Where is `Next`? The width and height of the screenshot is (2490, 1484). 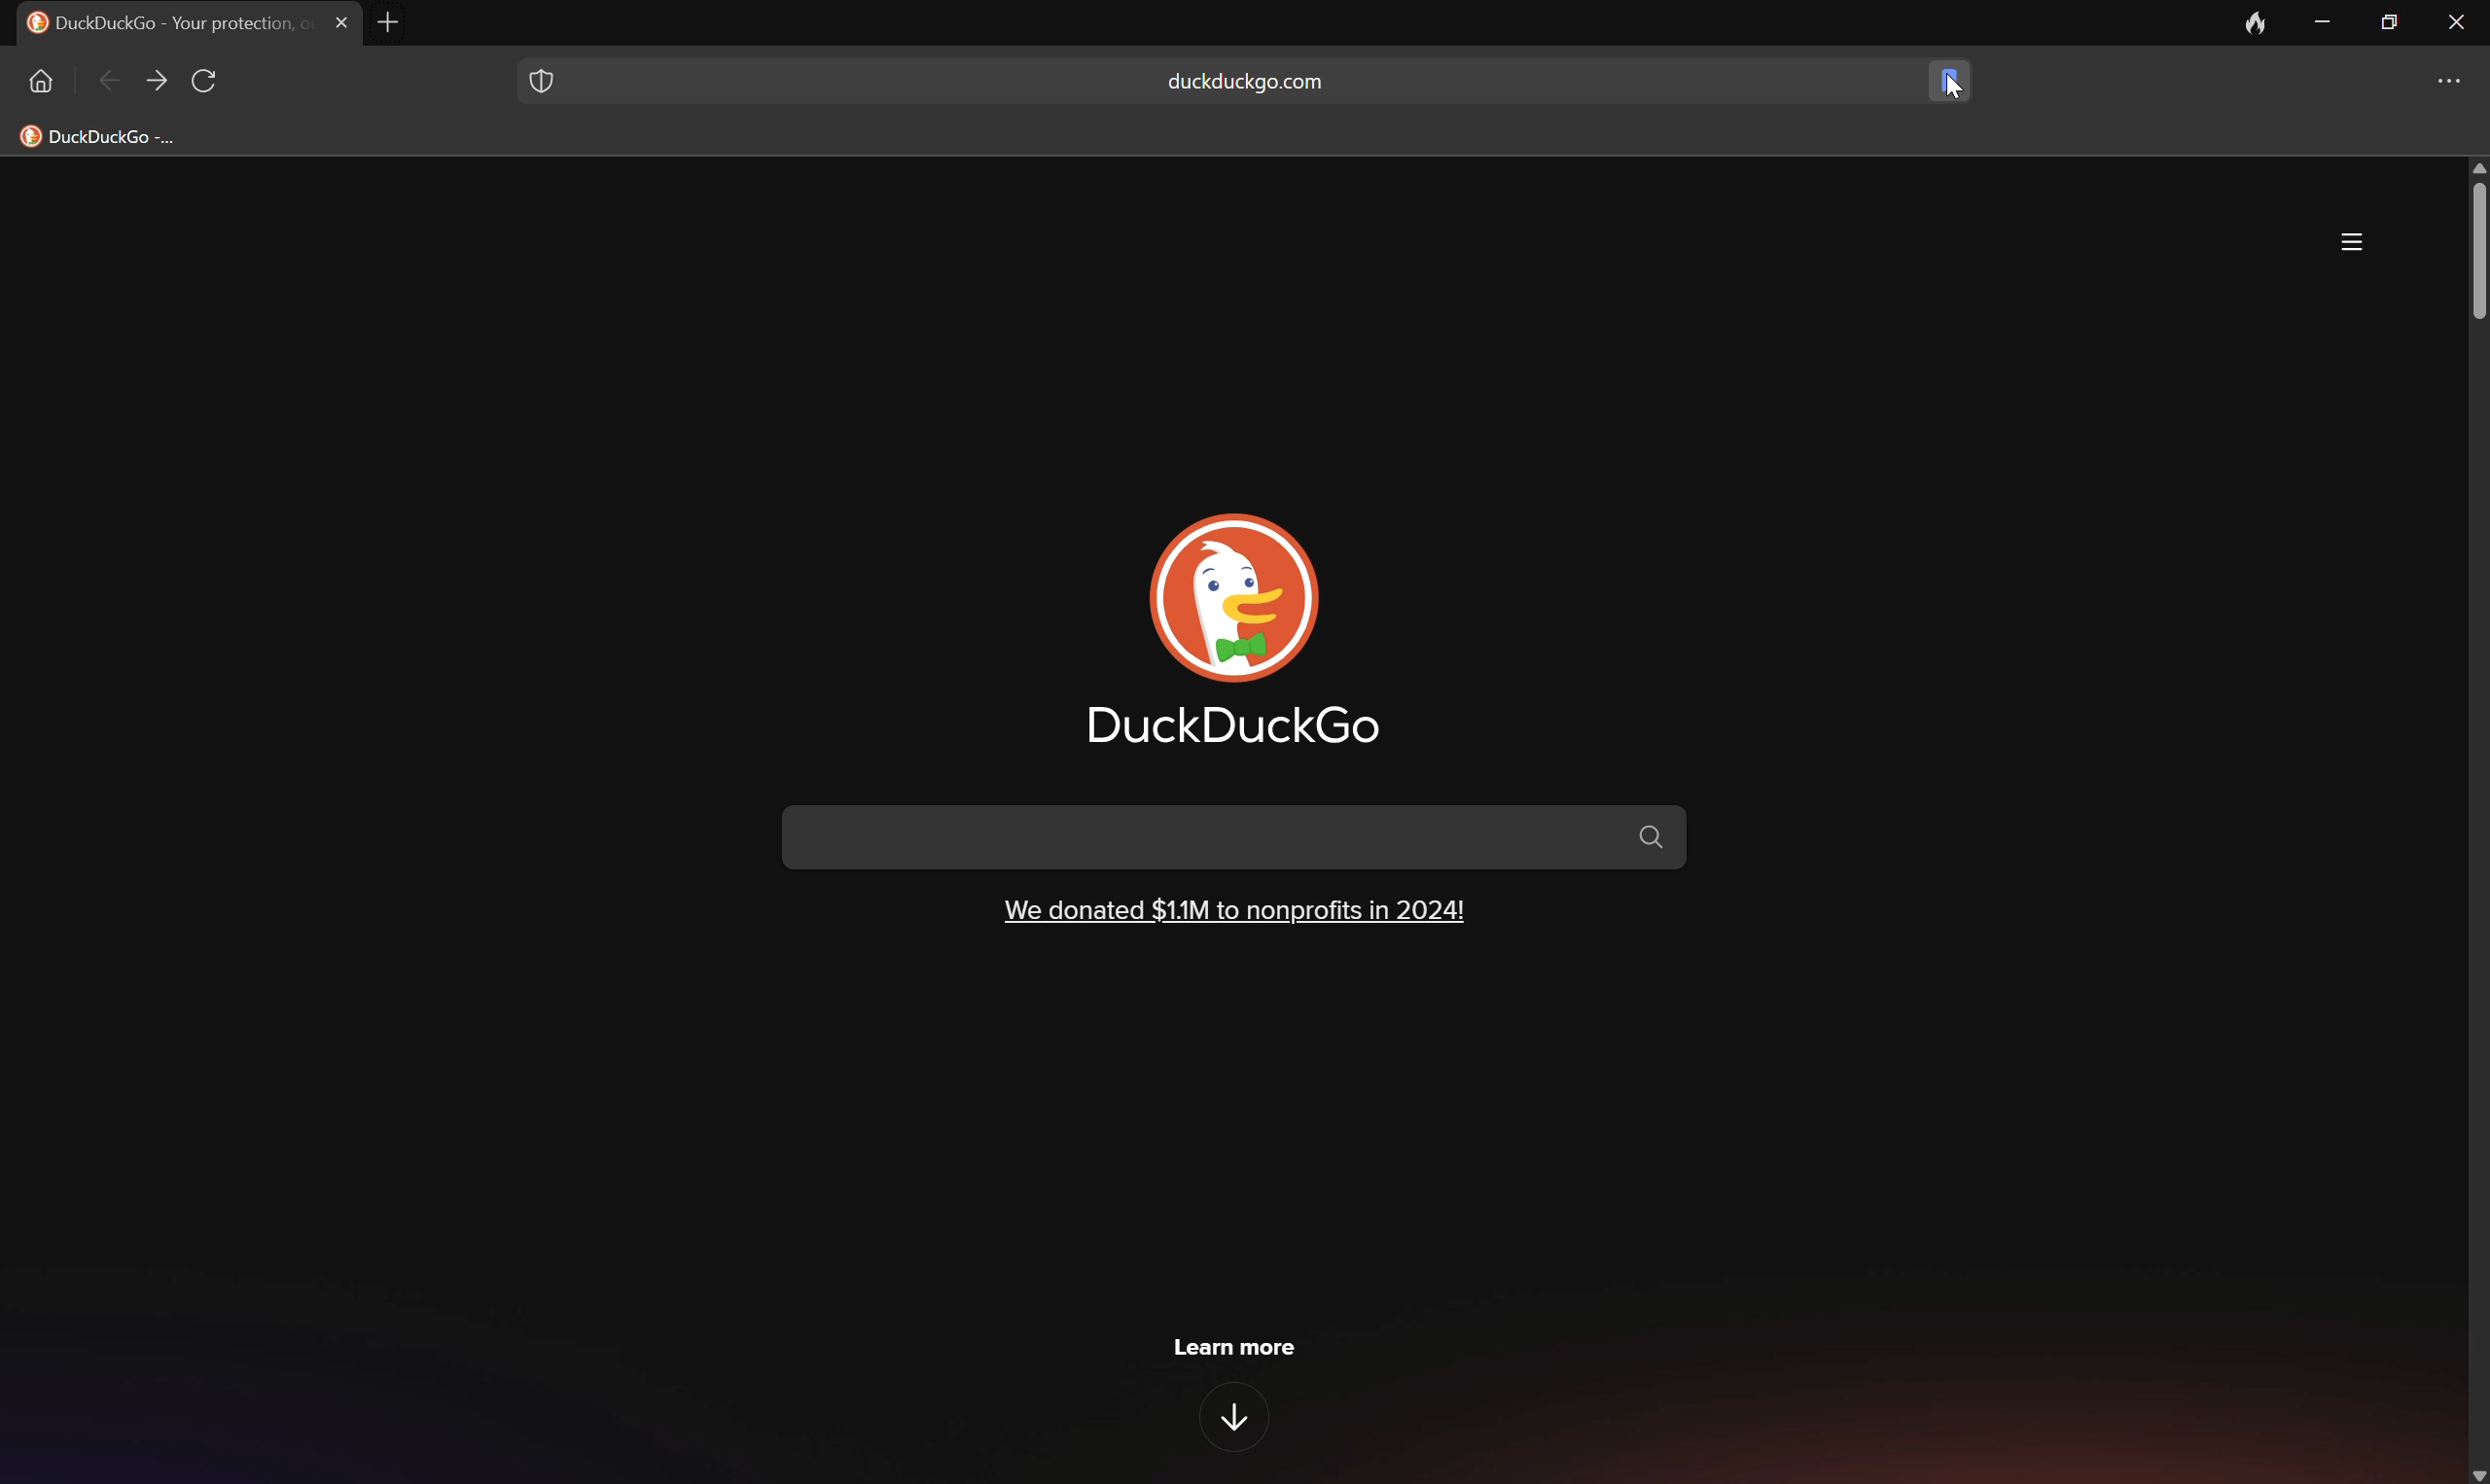
Next is located at coordinates (157, 81).